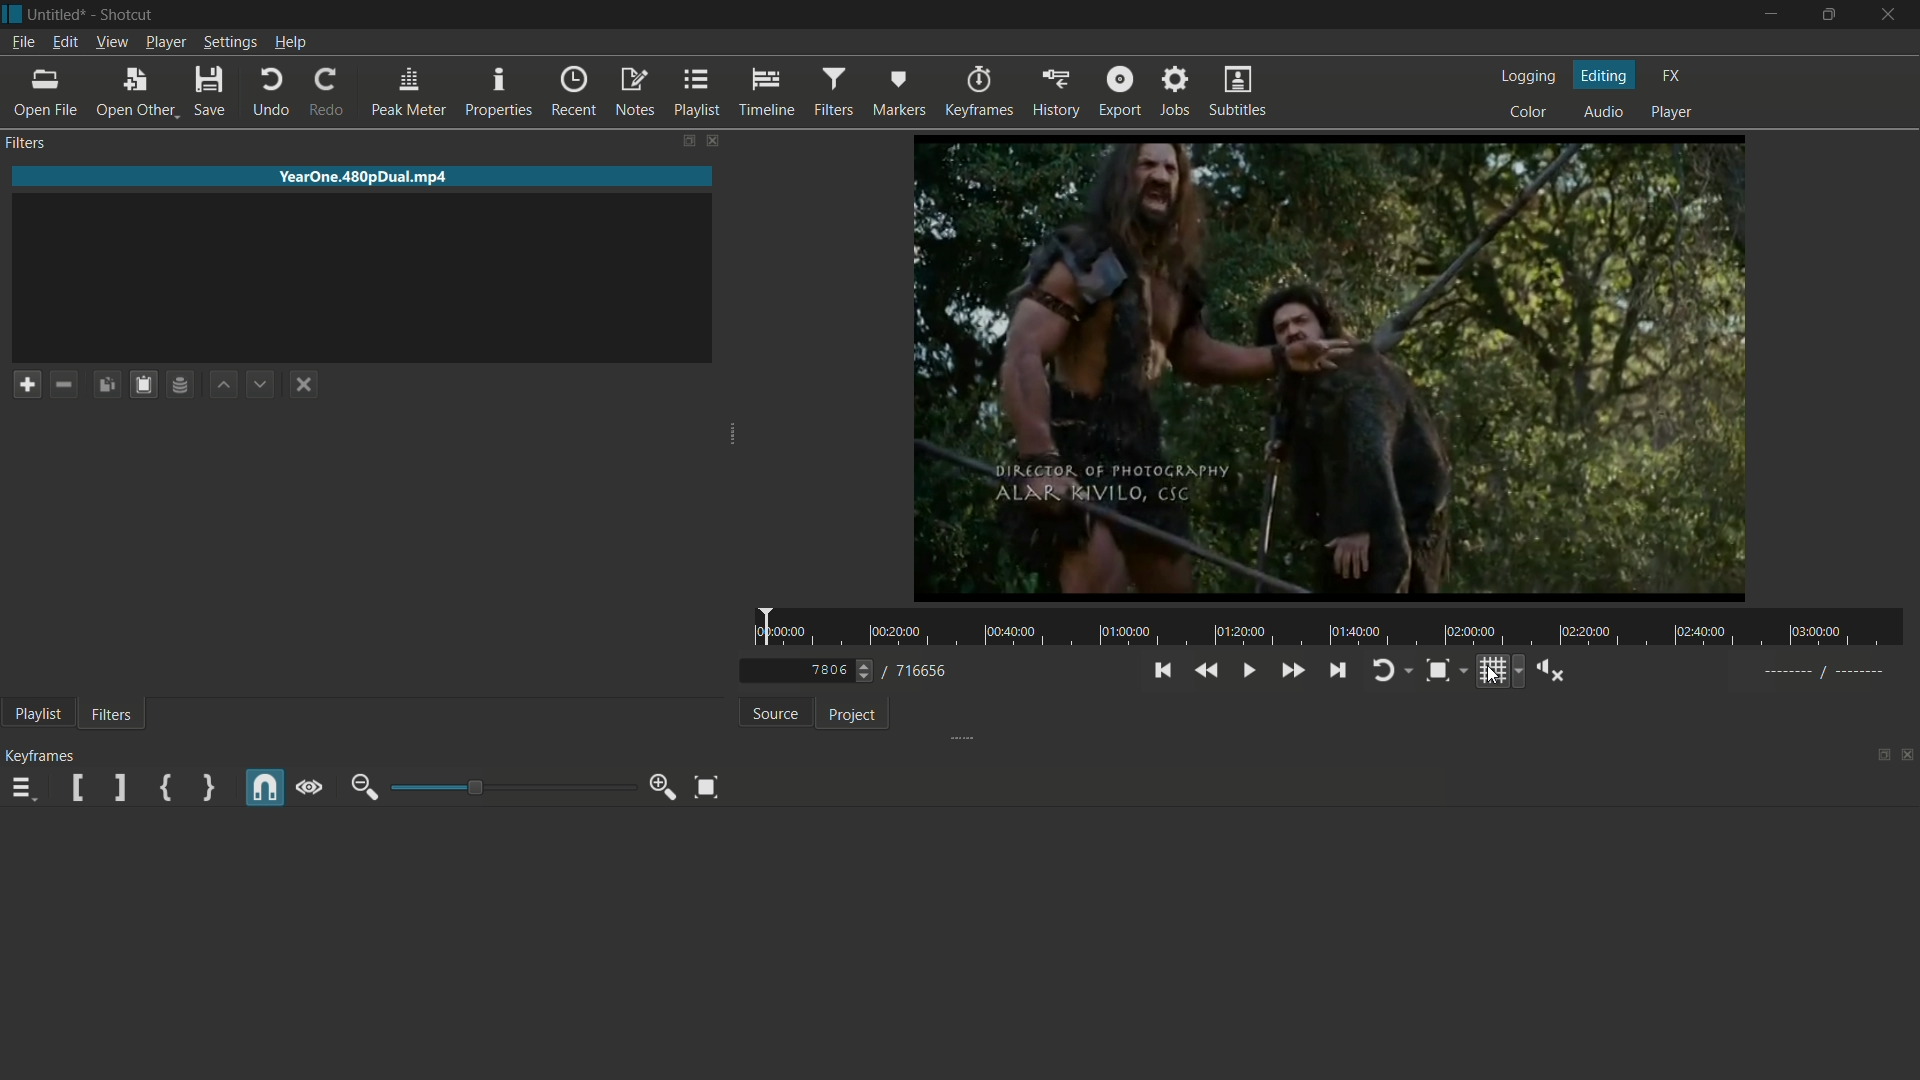 The width and height of the screenshot is (1920, 1080). I want to click on change layout, so click(1877, 754).